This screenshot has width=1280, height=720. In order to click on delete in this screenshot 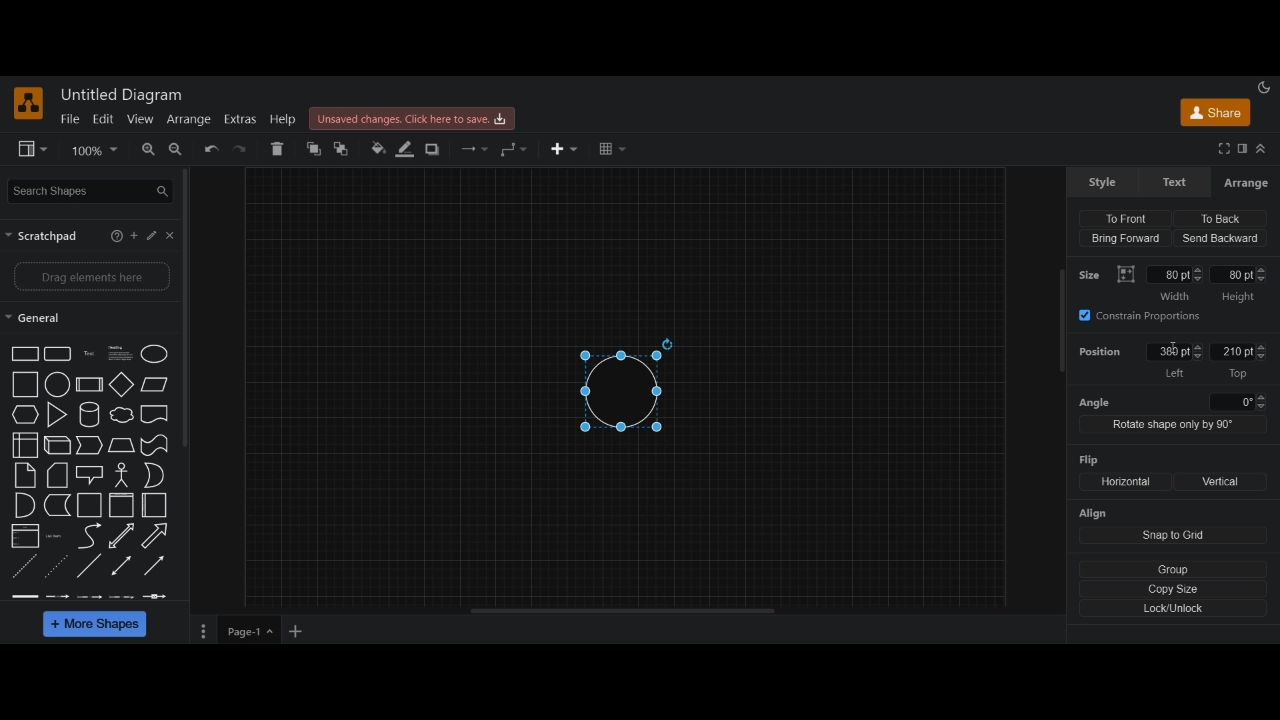, I will do `click(279, 148)`.